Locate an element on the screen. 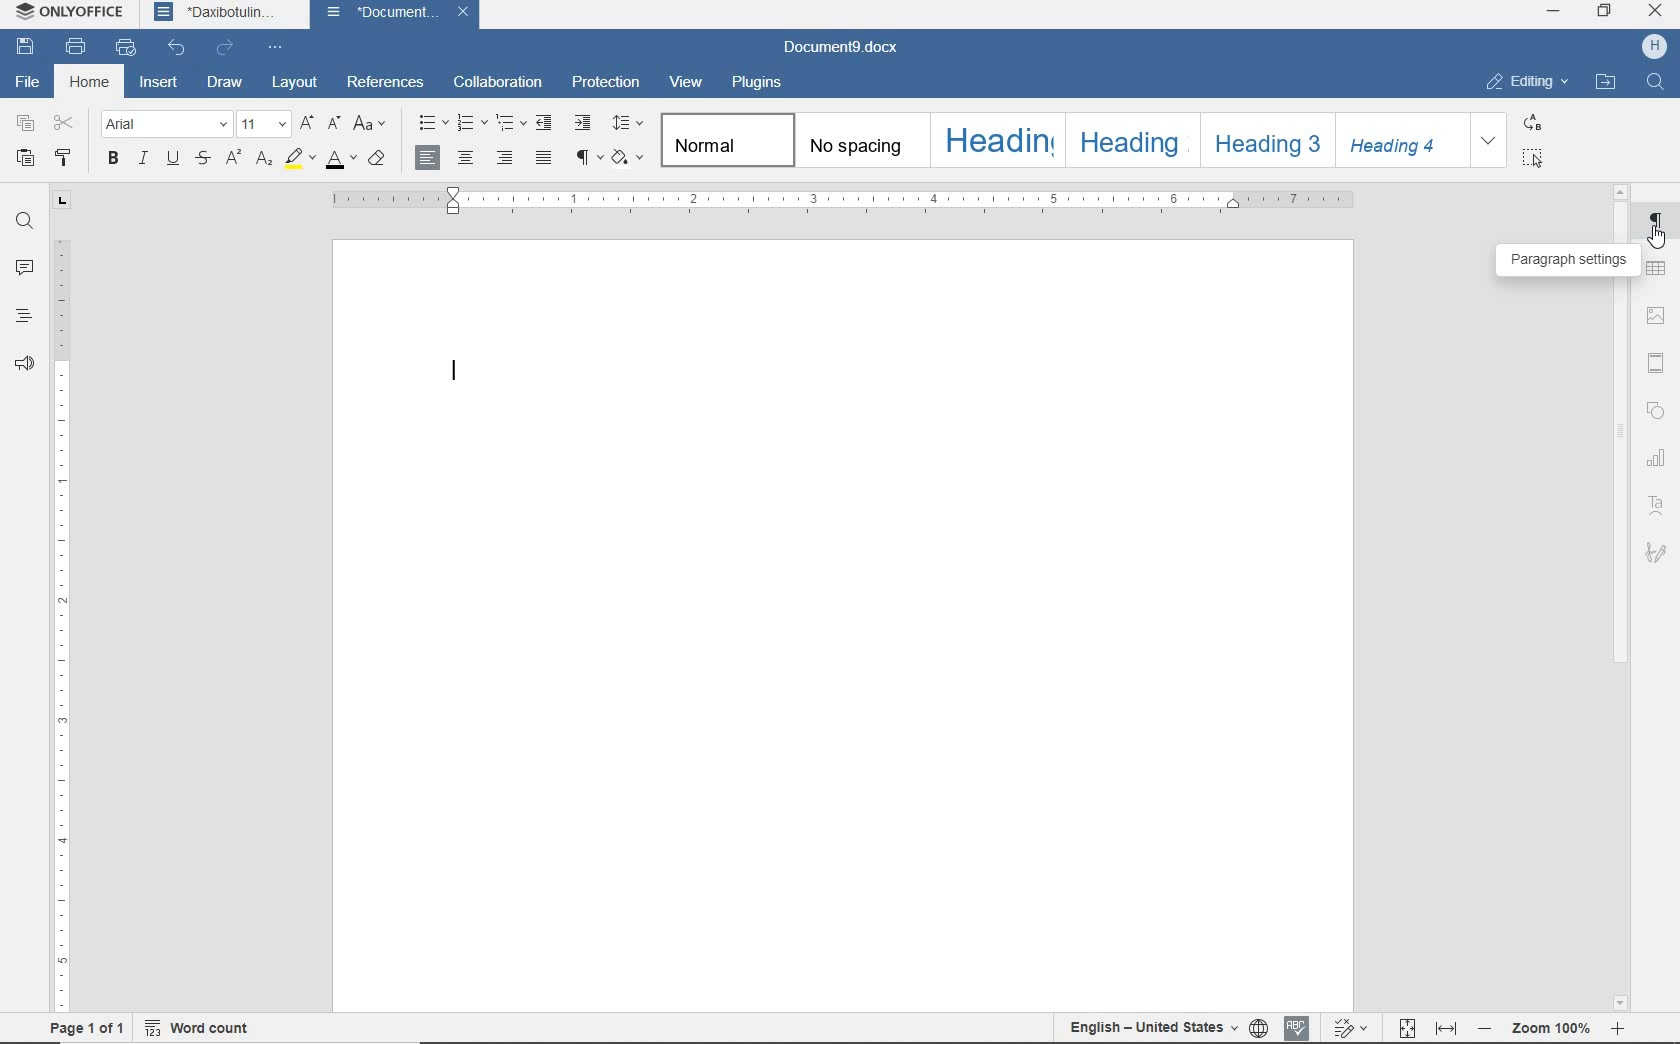 The image size is (1680, 1044). signature is located at coordinates (1656, 556).